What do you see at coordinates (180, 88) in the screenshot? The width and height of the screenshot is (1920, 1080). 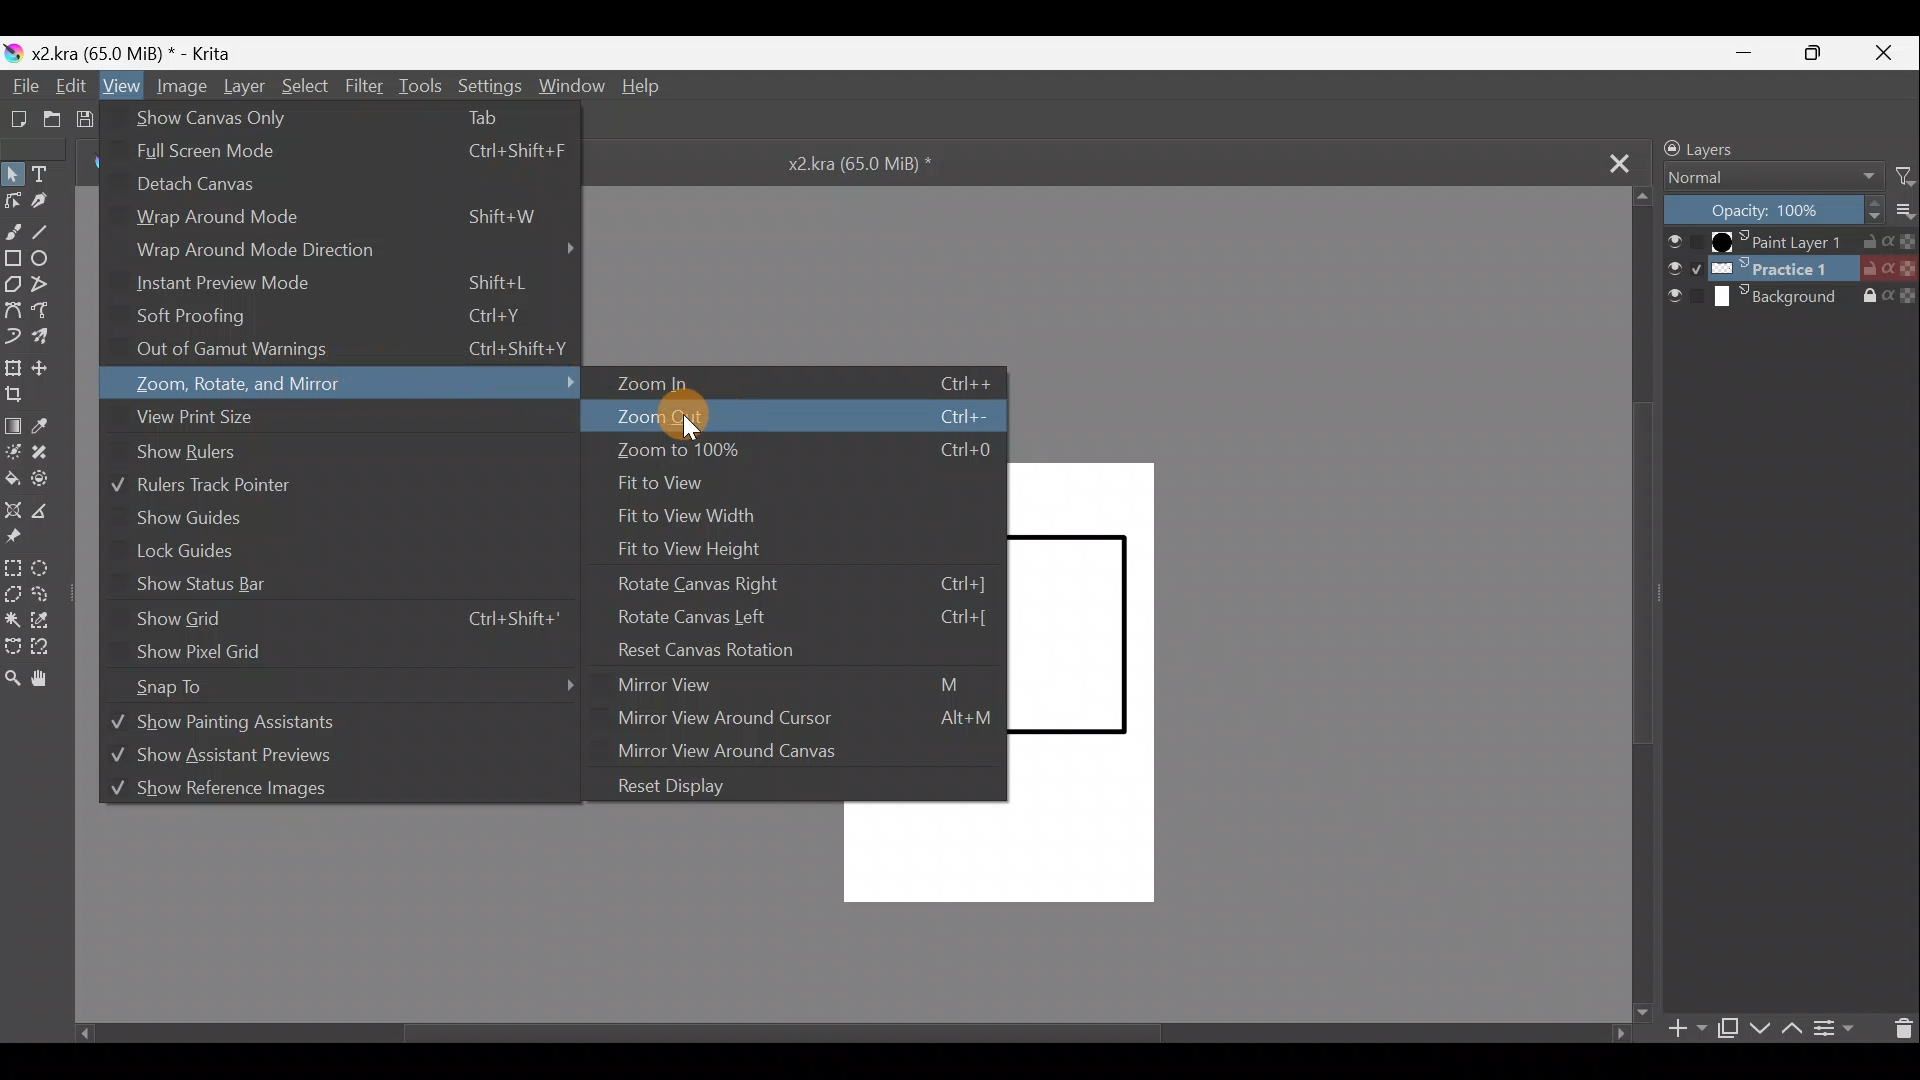 I see `Image` at bounding box center [180, 88].